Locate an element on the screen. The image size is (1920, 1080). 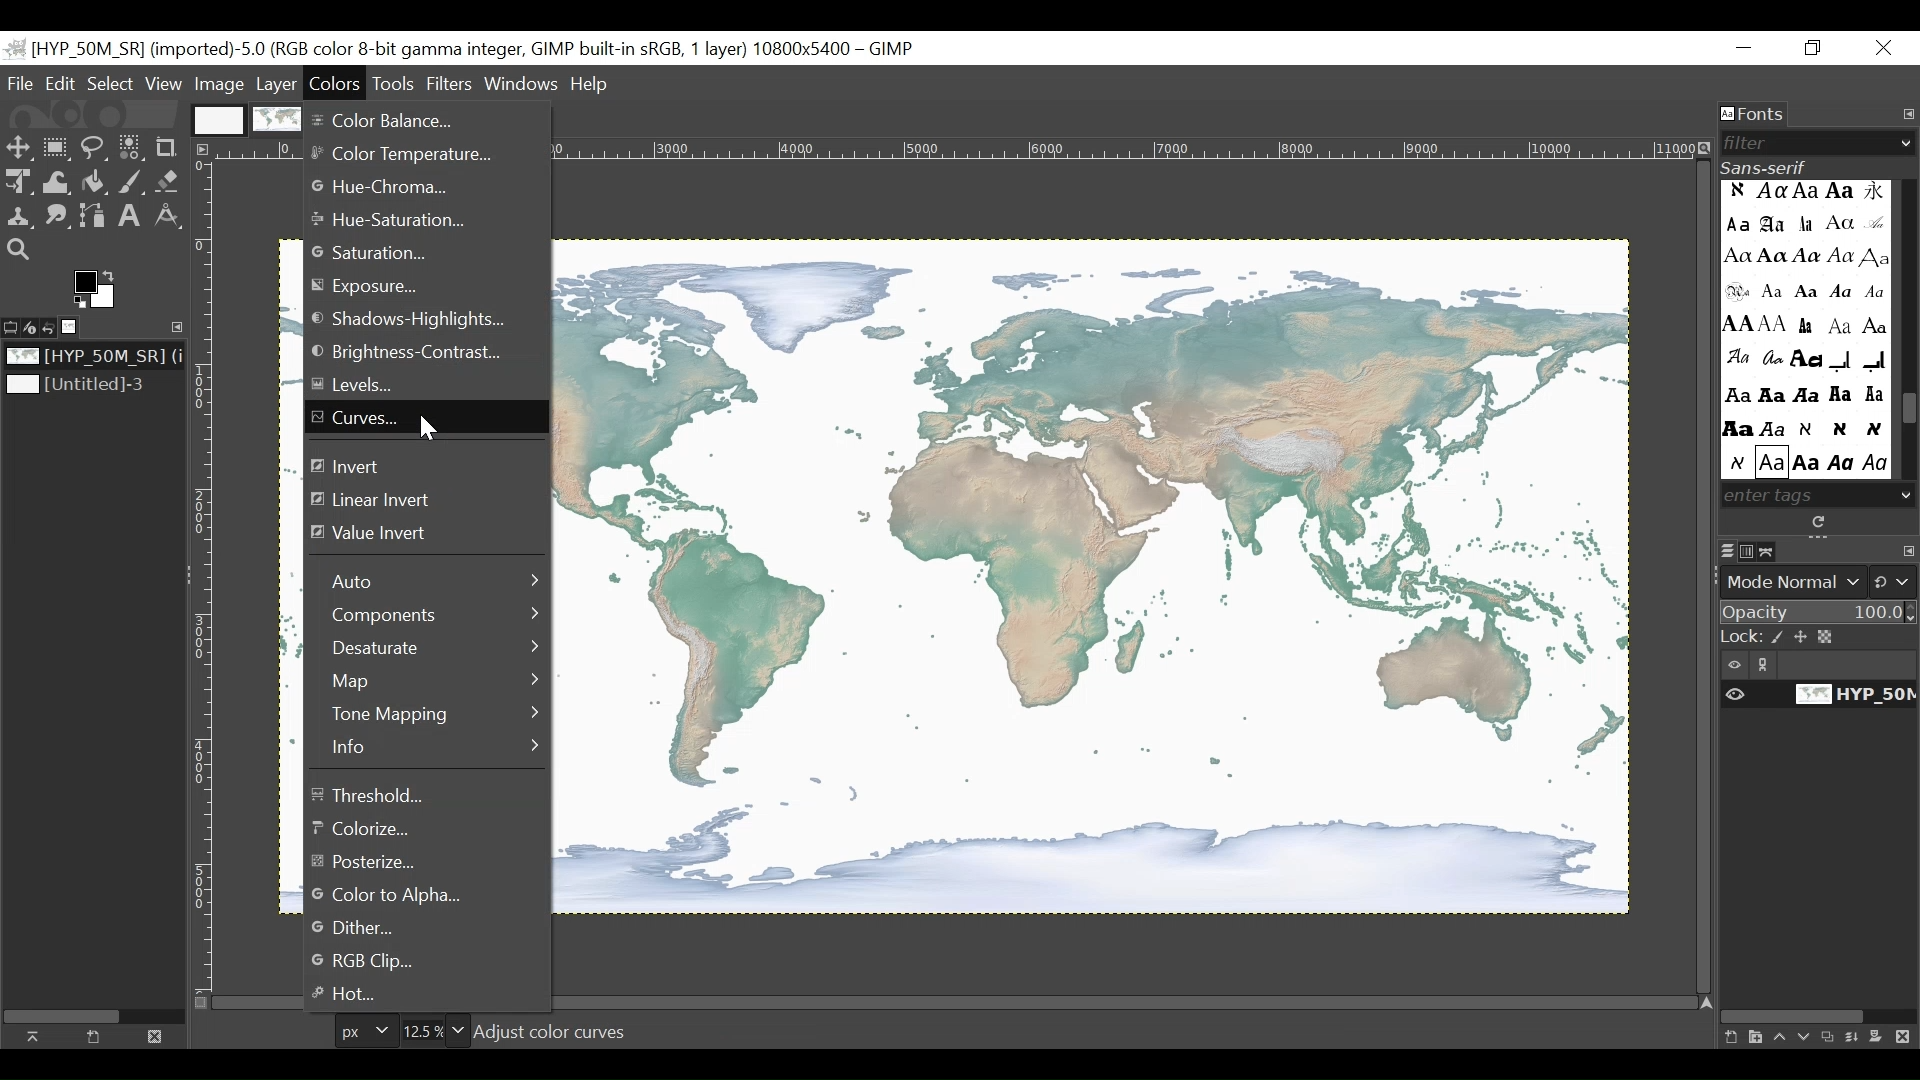
Create a new display is located at coordinates (93, 1036).